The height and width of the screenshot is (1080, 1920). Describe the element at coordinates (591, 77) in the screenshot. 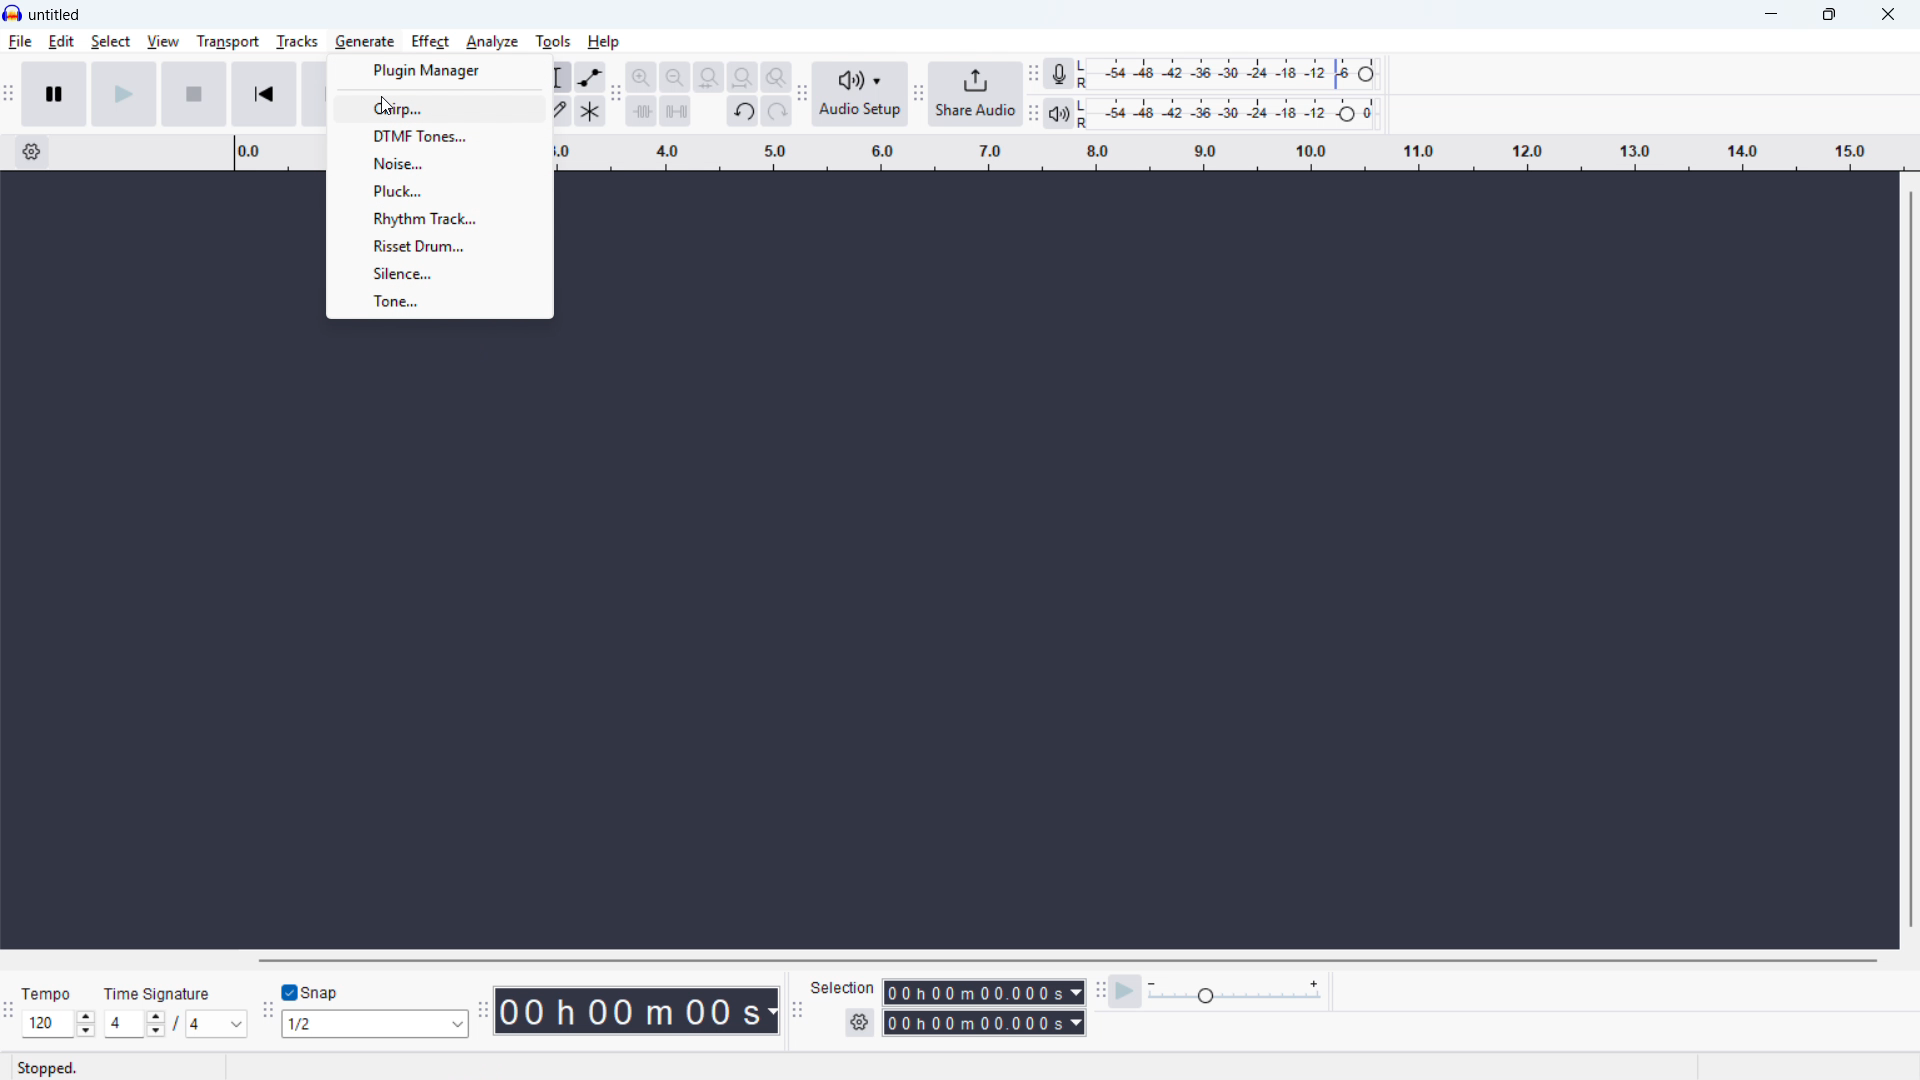

I see `Envelope tool` at that location.